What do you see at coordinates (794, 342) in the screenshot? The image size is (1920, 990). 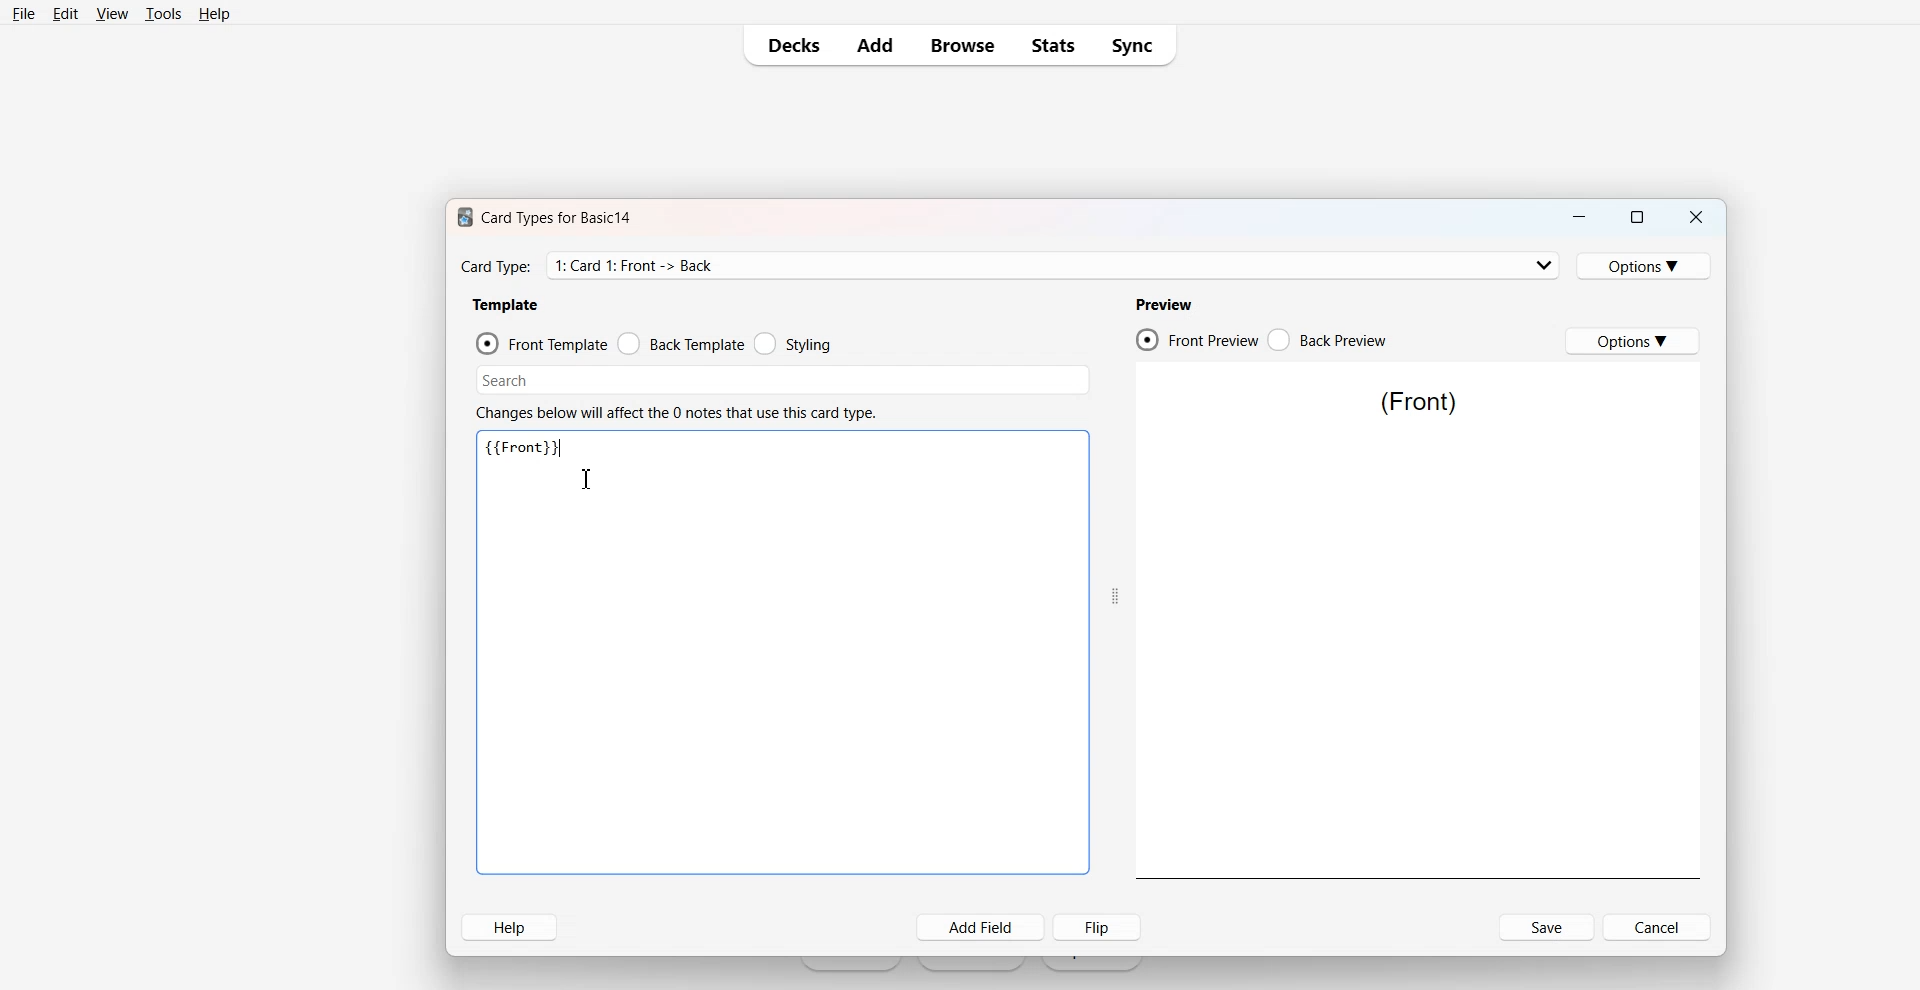 I see `Styling` at bounding box center [794, 342].